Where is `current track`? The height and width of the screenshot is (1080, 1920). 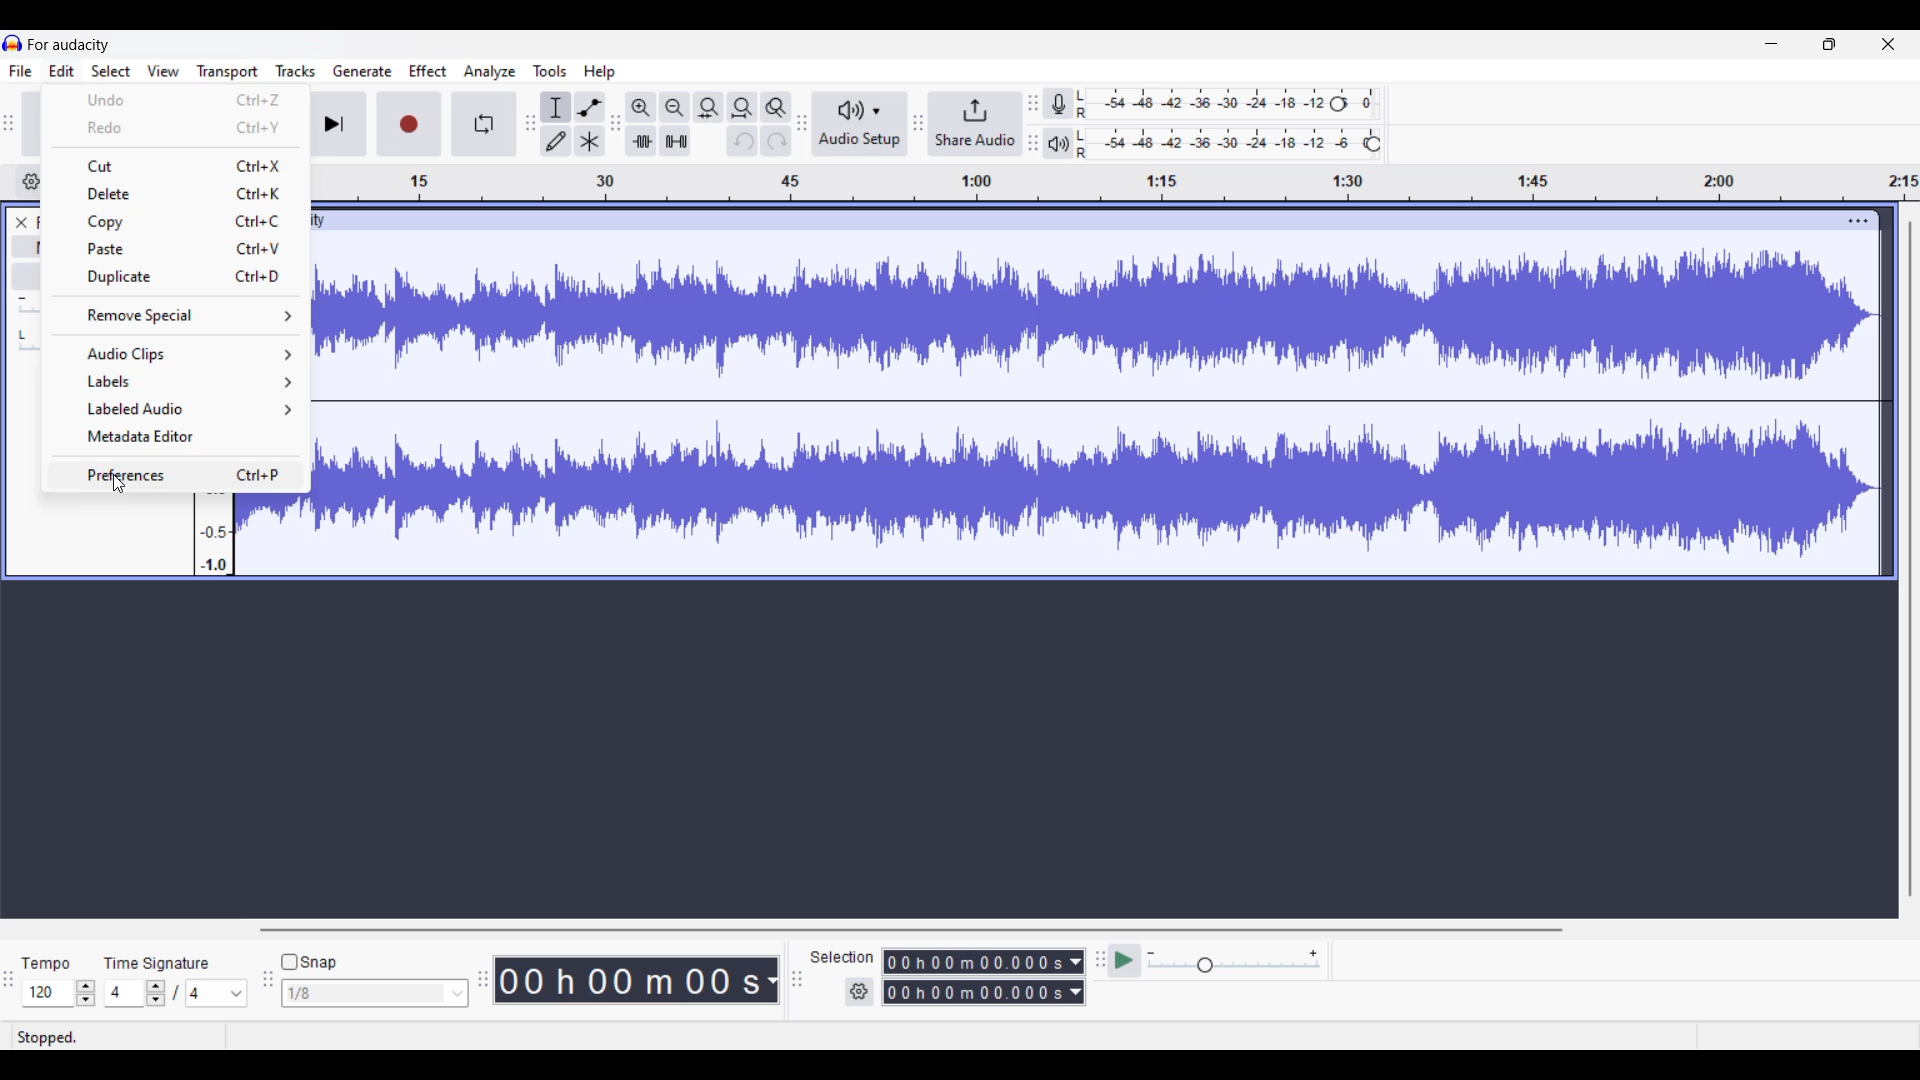 current track is located at coordinates (273, 532).